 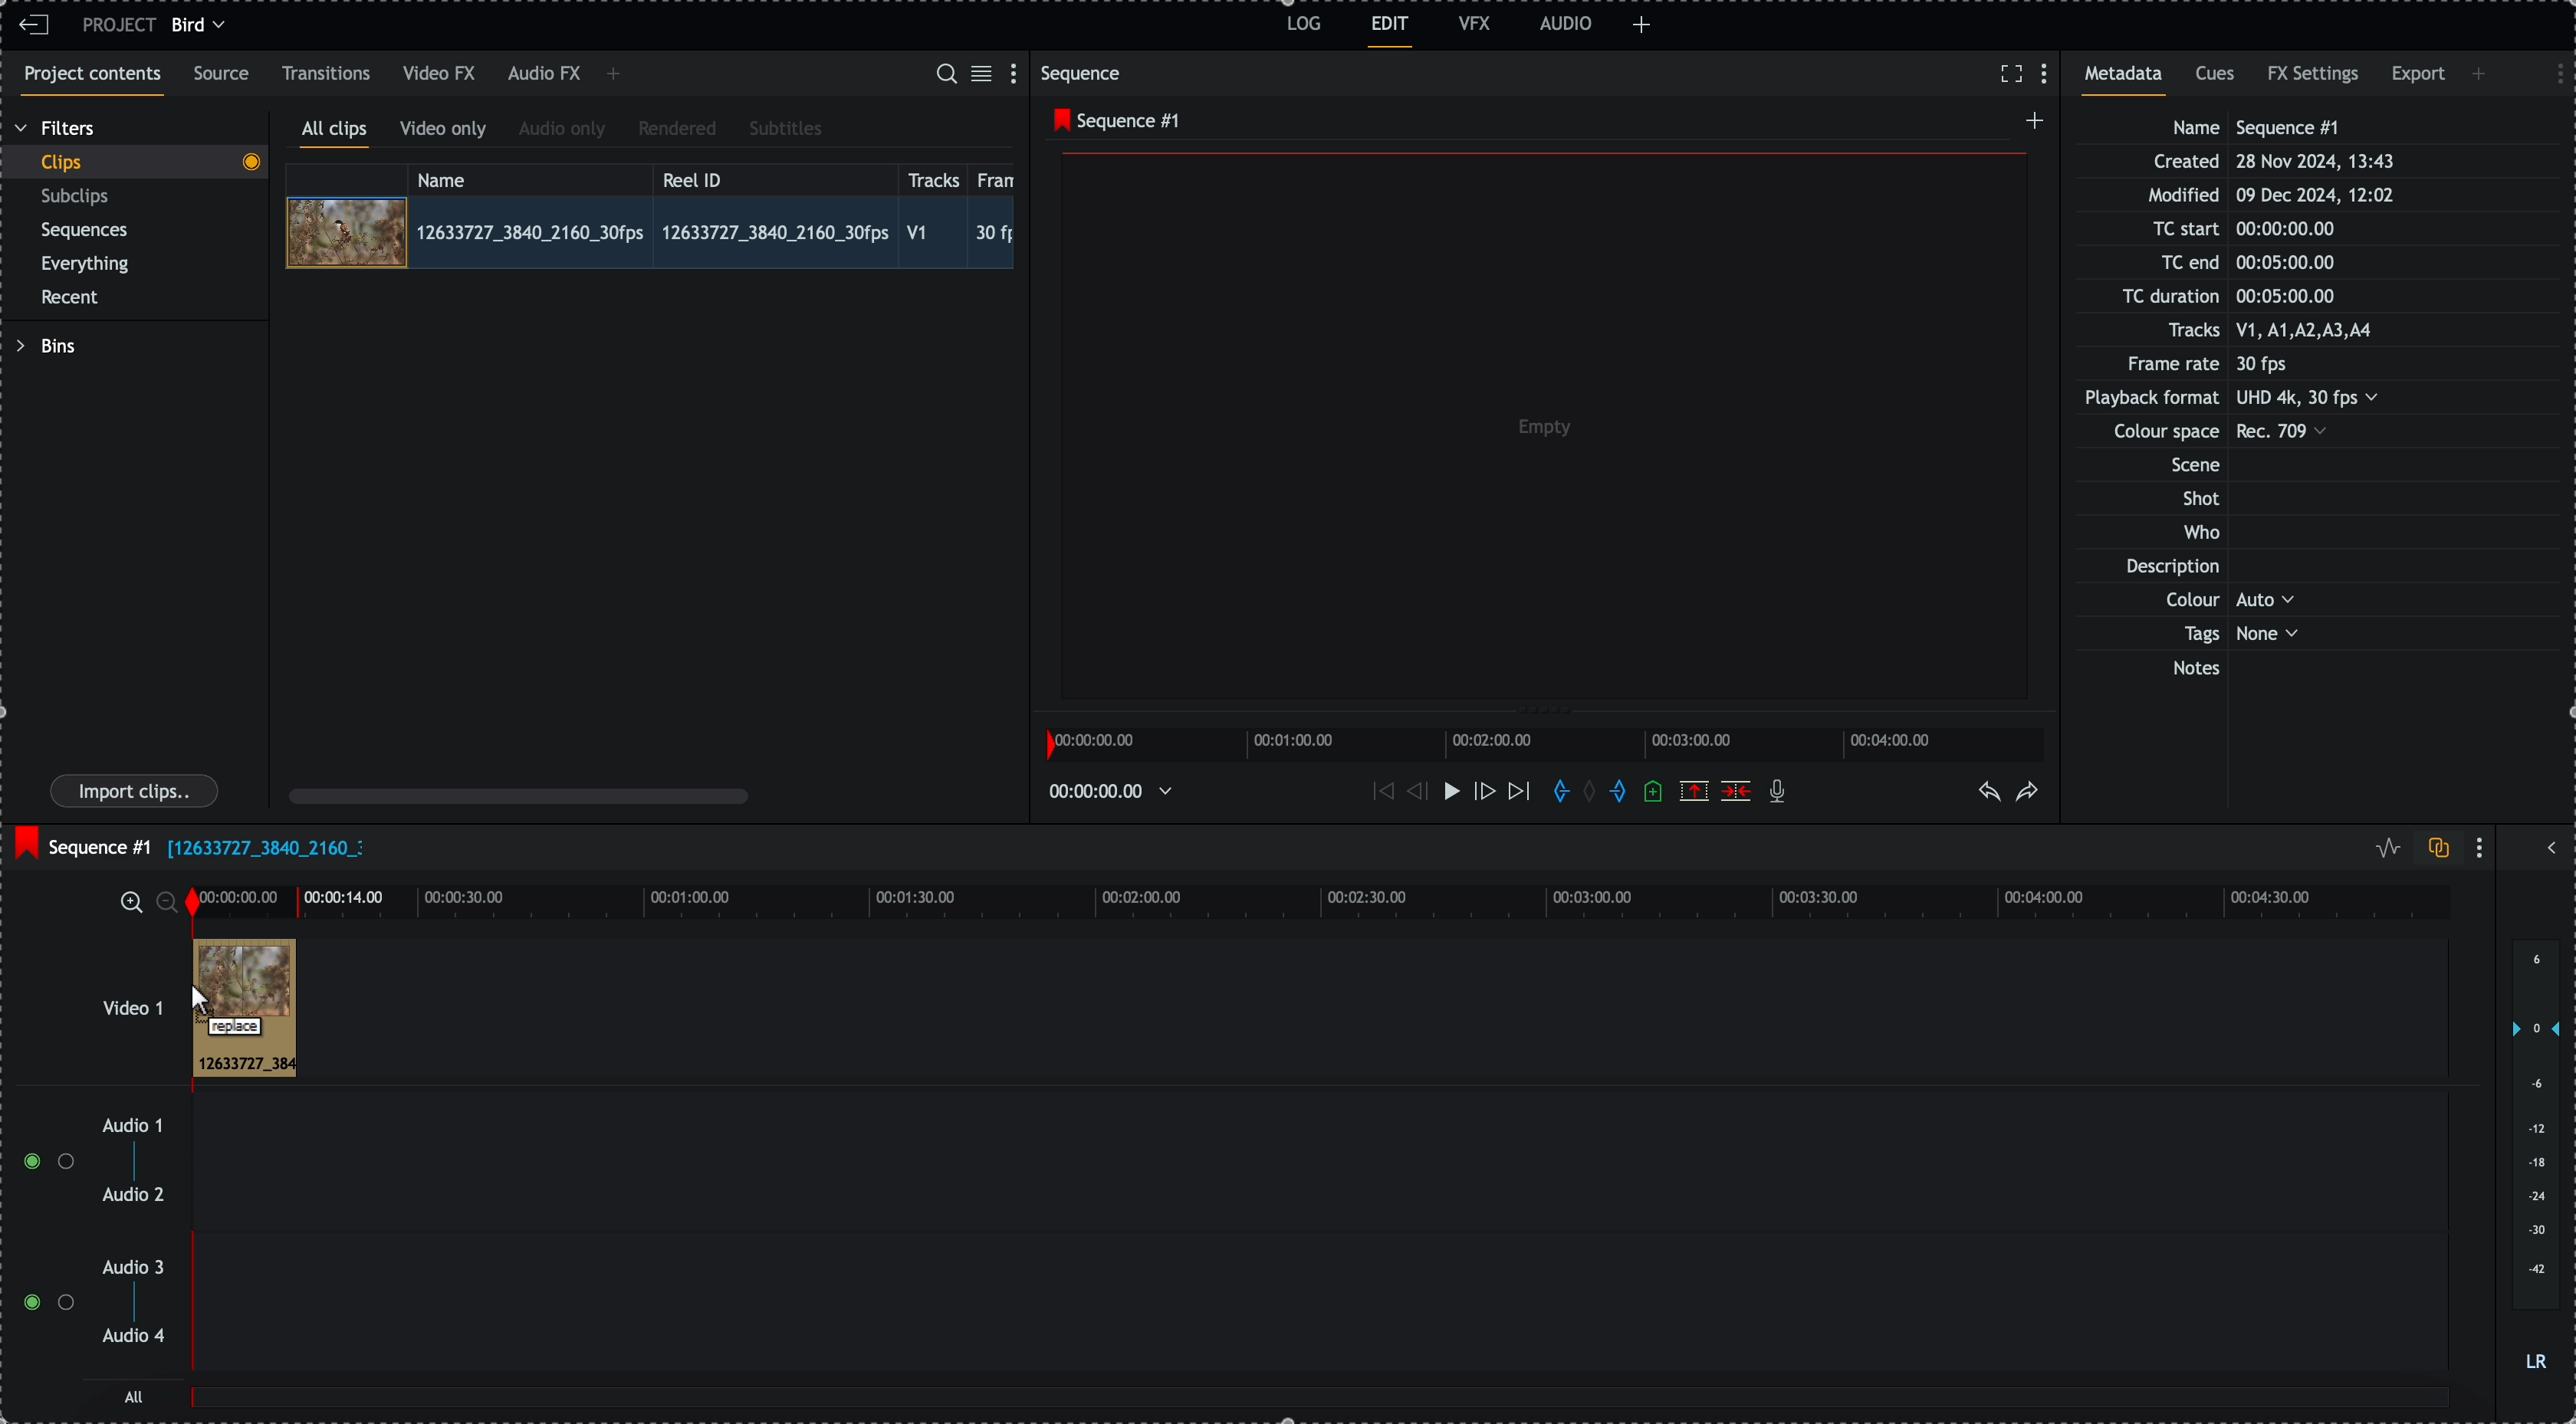 What do you see at coordinates (1380, 794) in the screenshot?
I see `move backward` at bounding box center [1380, 794].